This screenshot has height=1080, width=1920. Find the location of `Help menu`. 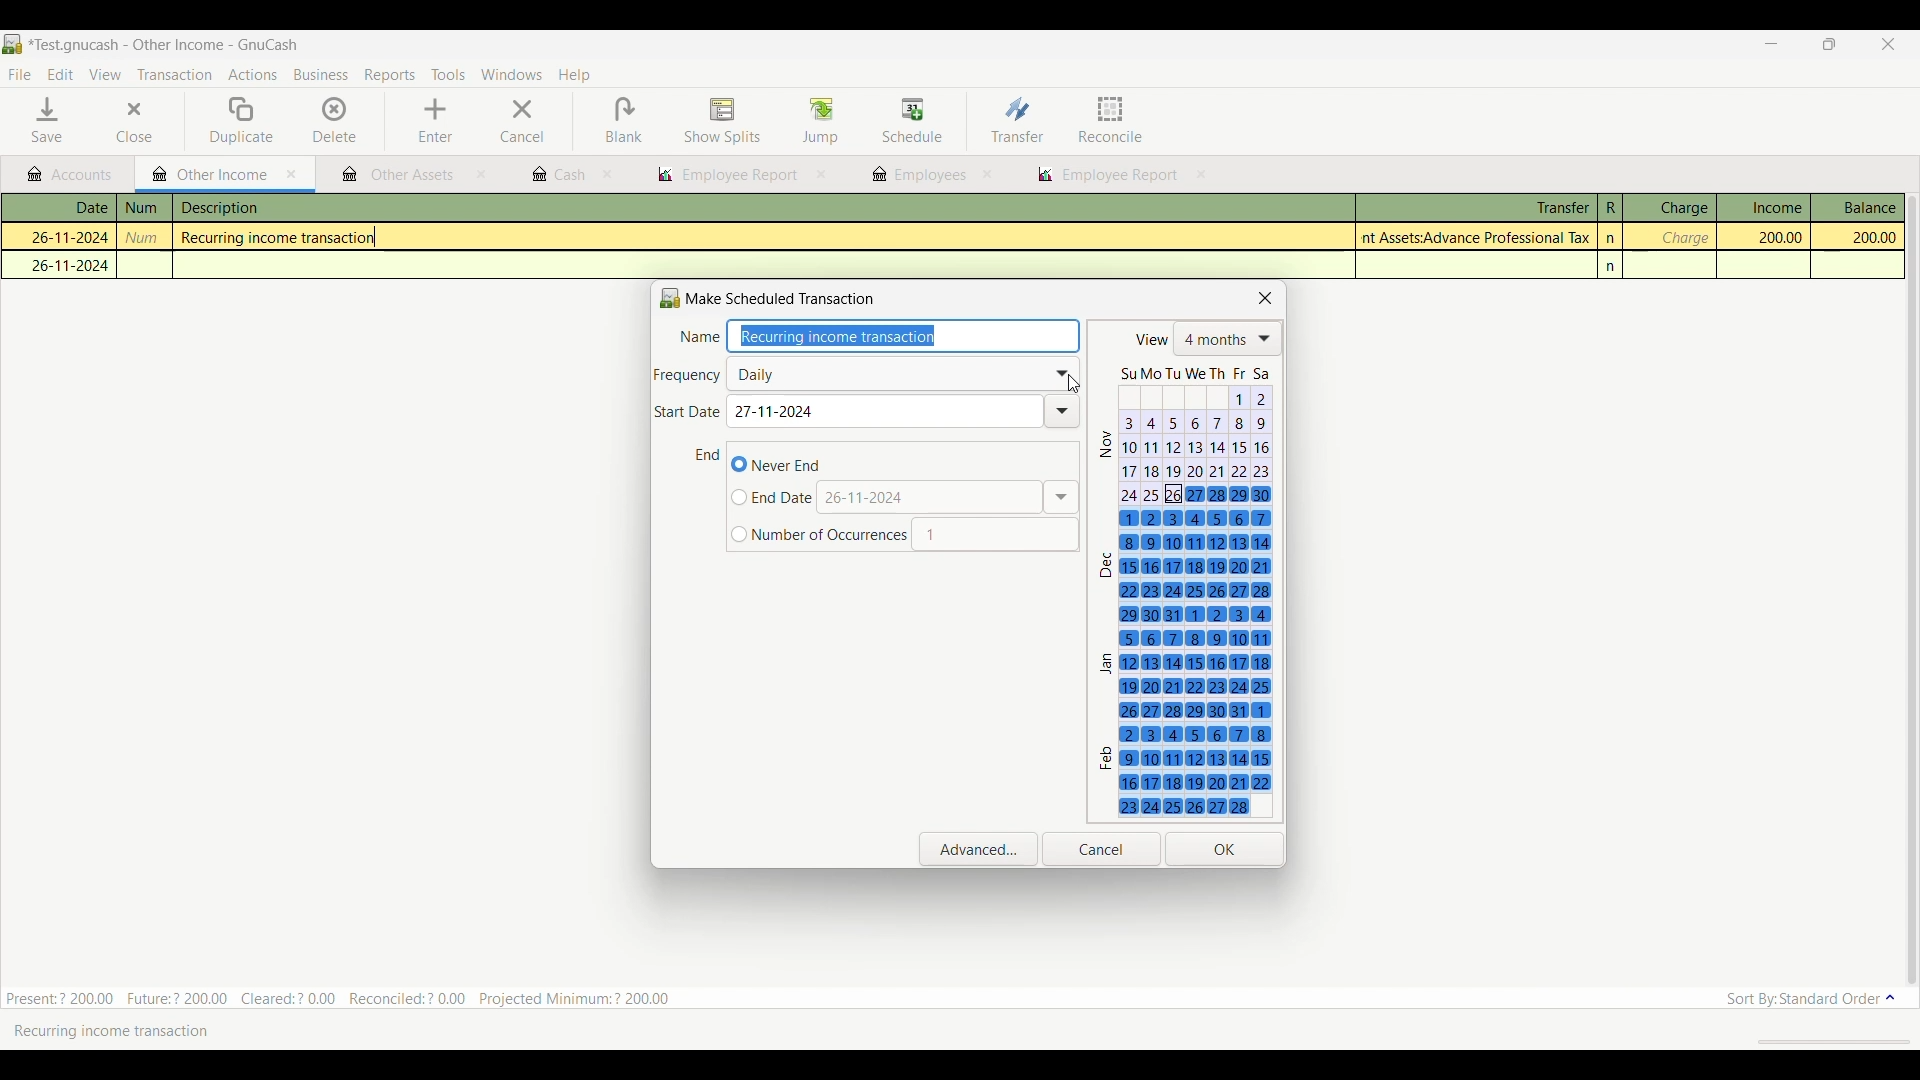

Help menu is located at coordinates (575, 76).